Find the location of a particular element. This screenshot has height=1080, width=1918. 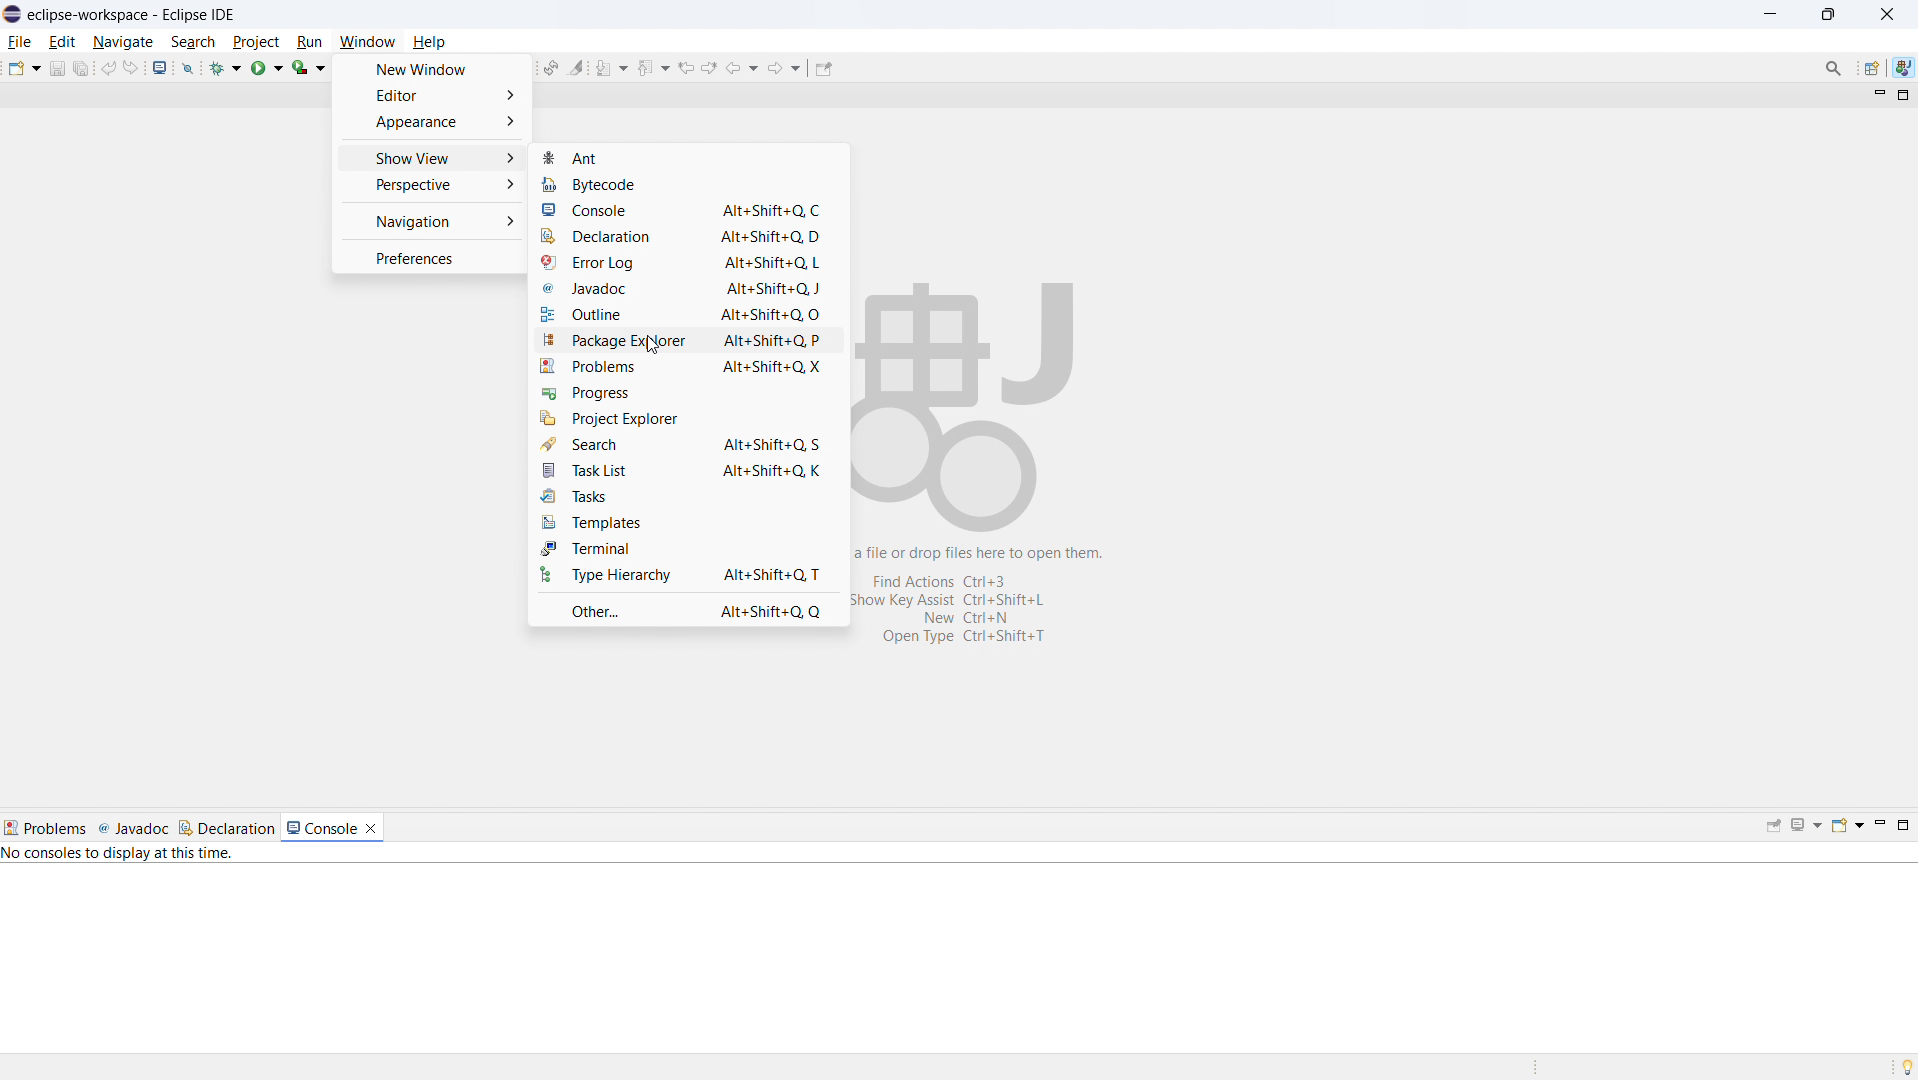

console is located at coordinates (685, 210).